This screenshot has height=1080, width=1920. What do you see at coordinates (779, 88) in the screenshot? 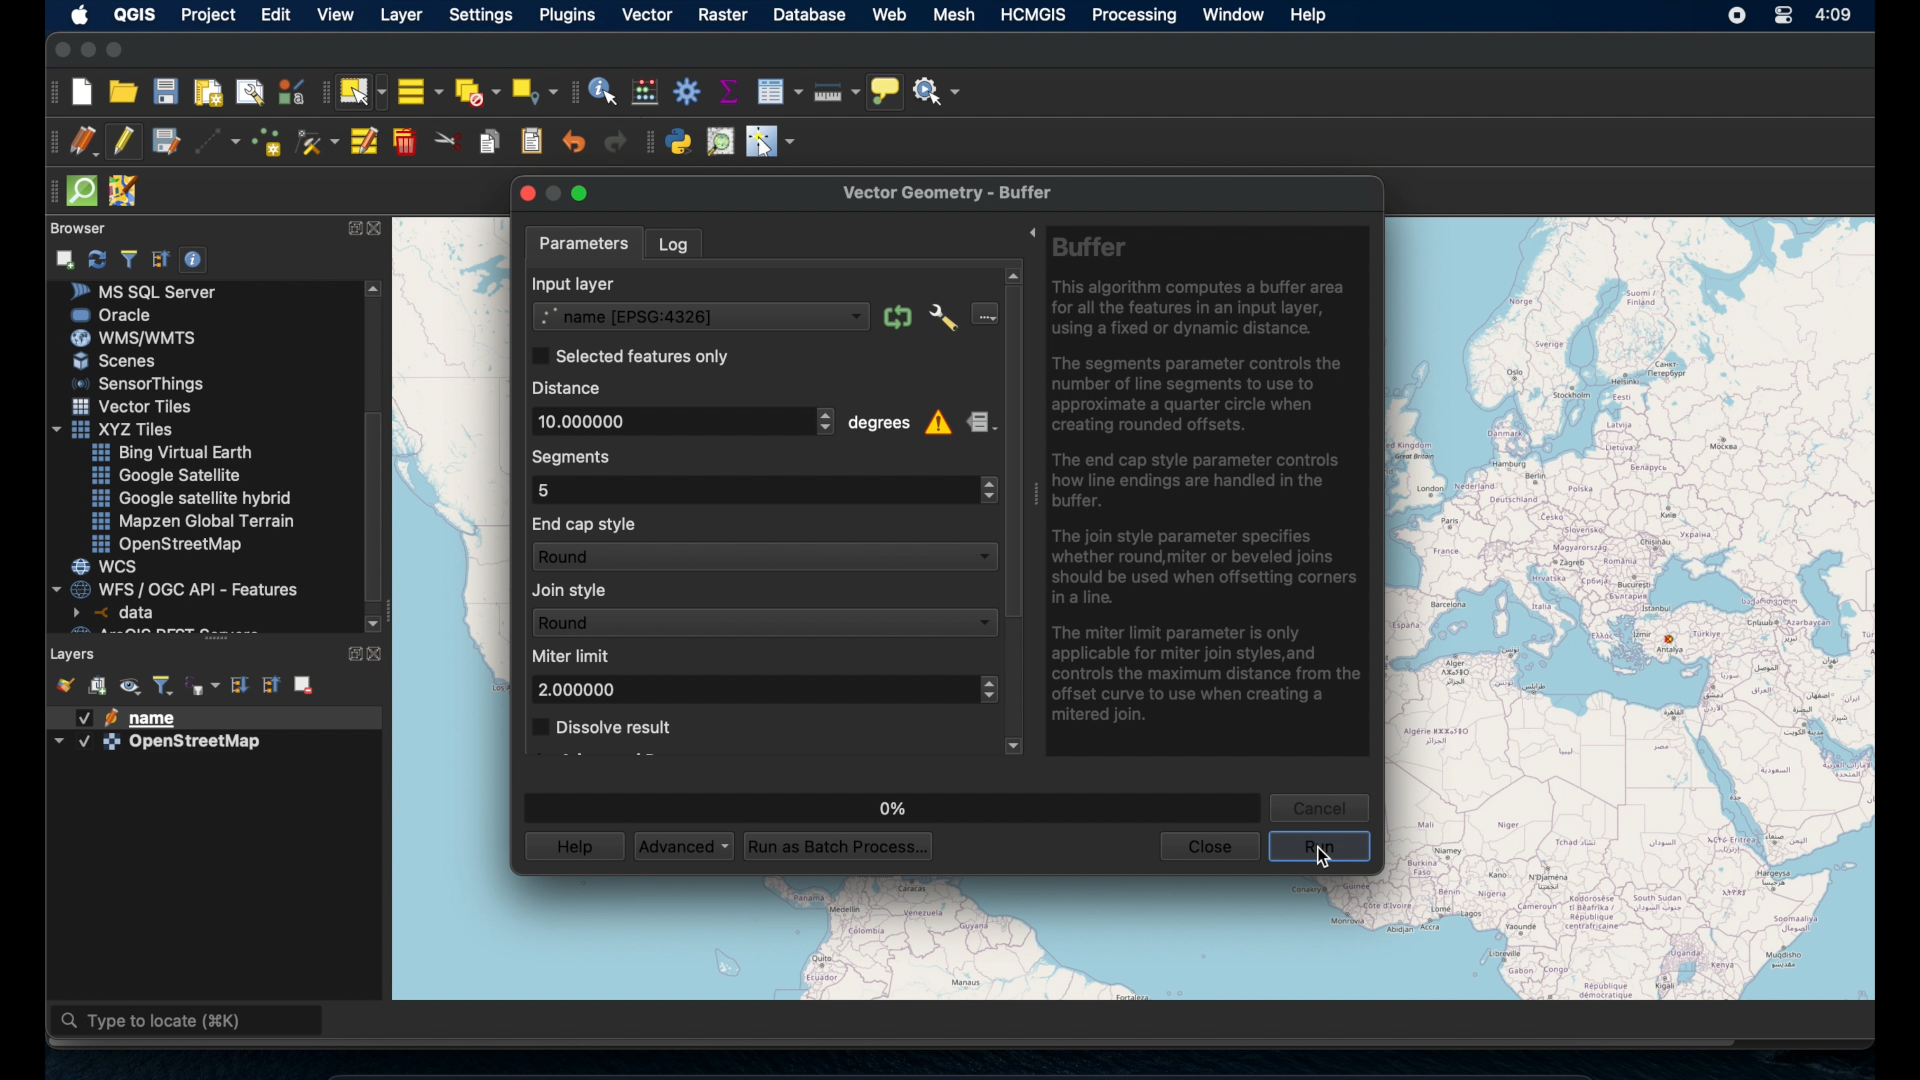
I see `open attributes table` at bounding box center [779, 88].